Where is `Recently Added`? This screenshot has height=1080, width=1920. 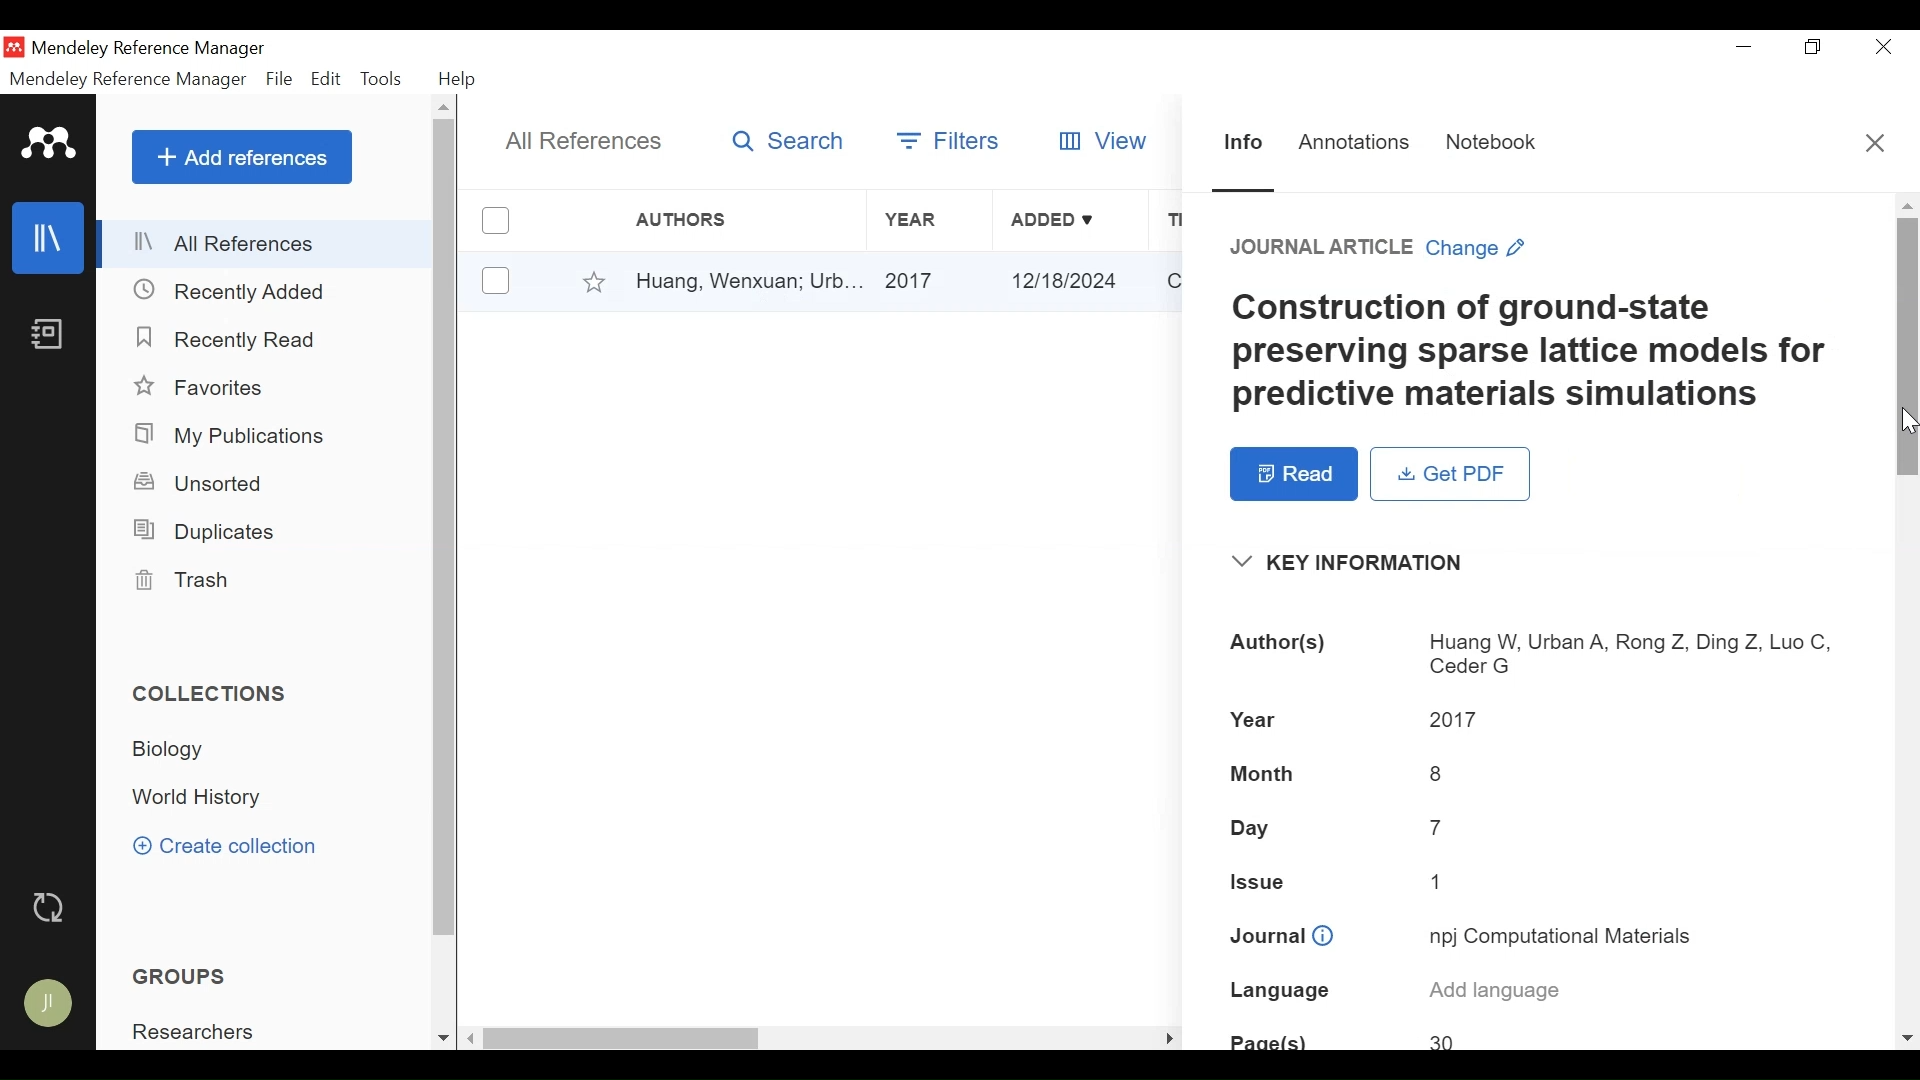
Recently Added is located at coordinates (235, 292).